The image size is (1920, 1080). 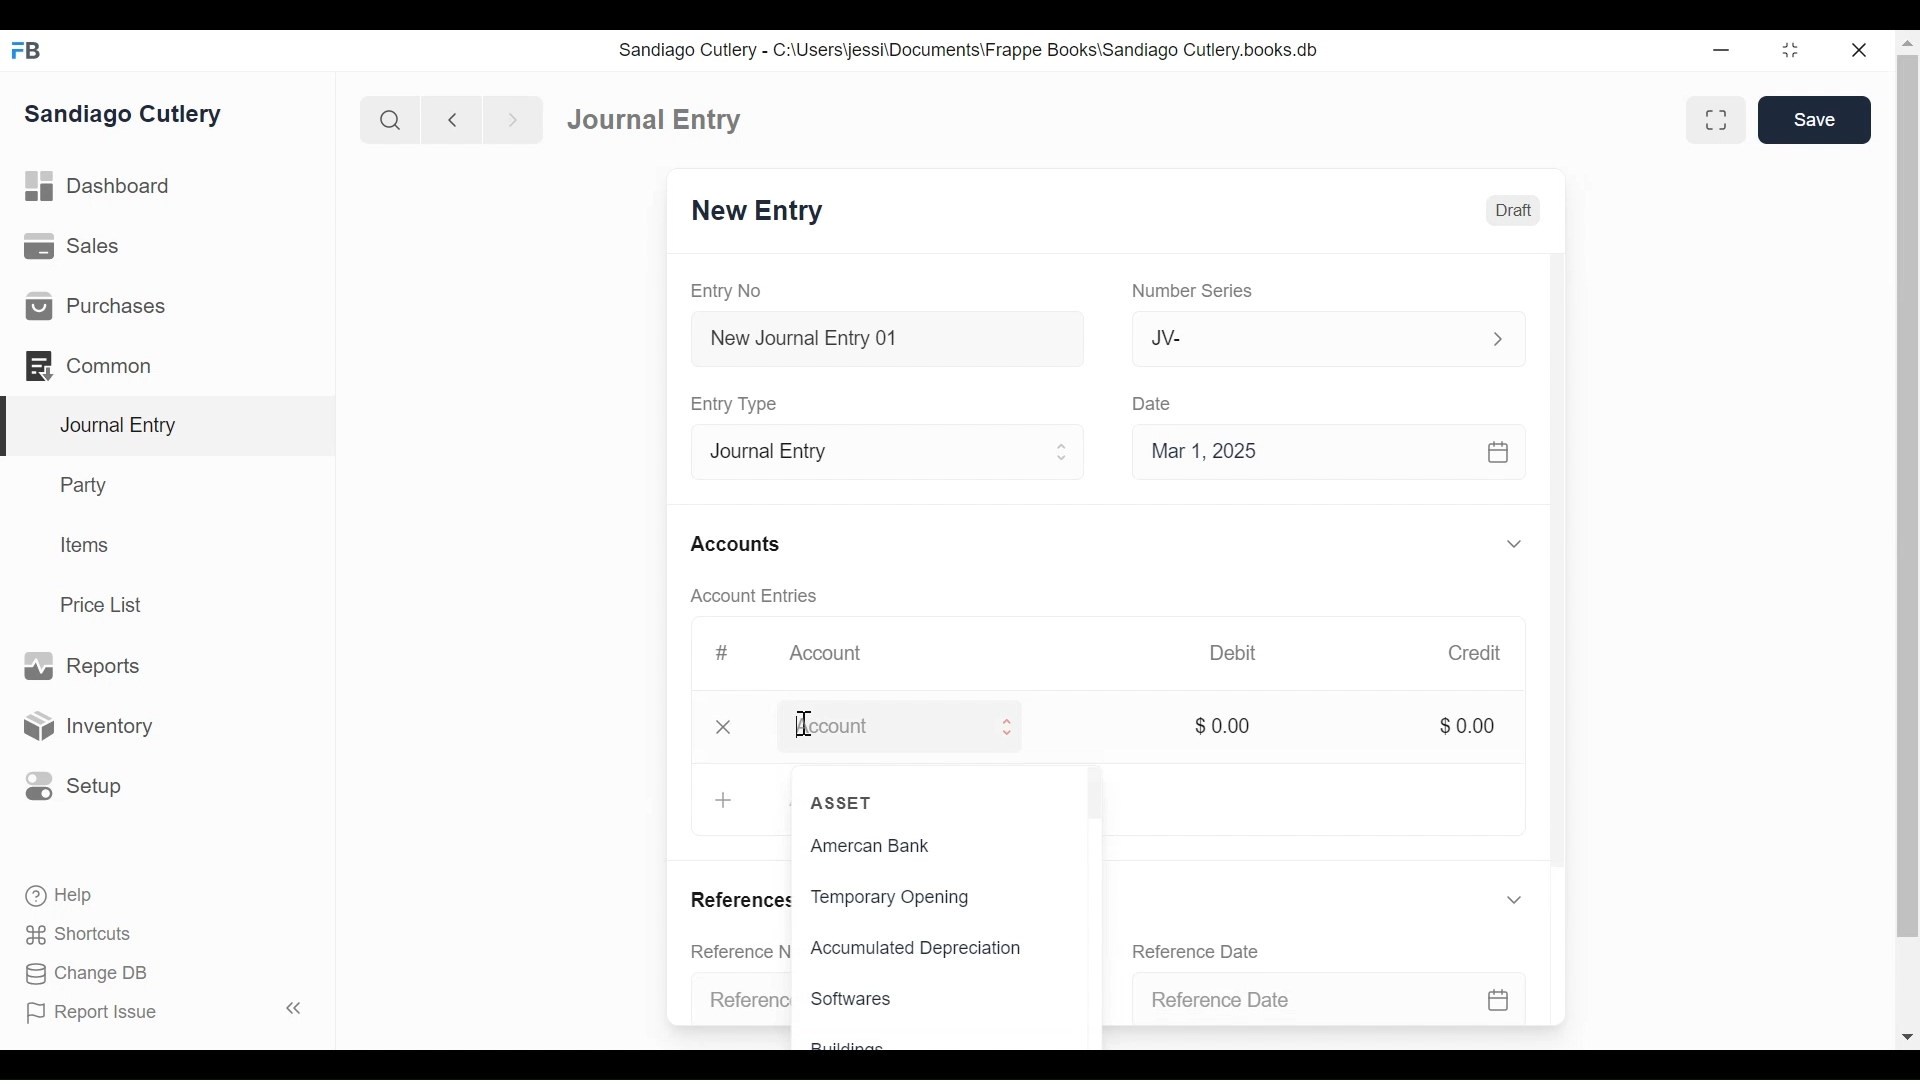 I want to click on Sandiago Cutlery, so click(x=134, y=116).